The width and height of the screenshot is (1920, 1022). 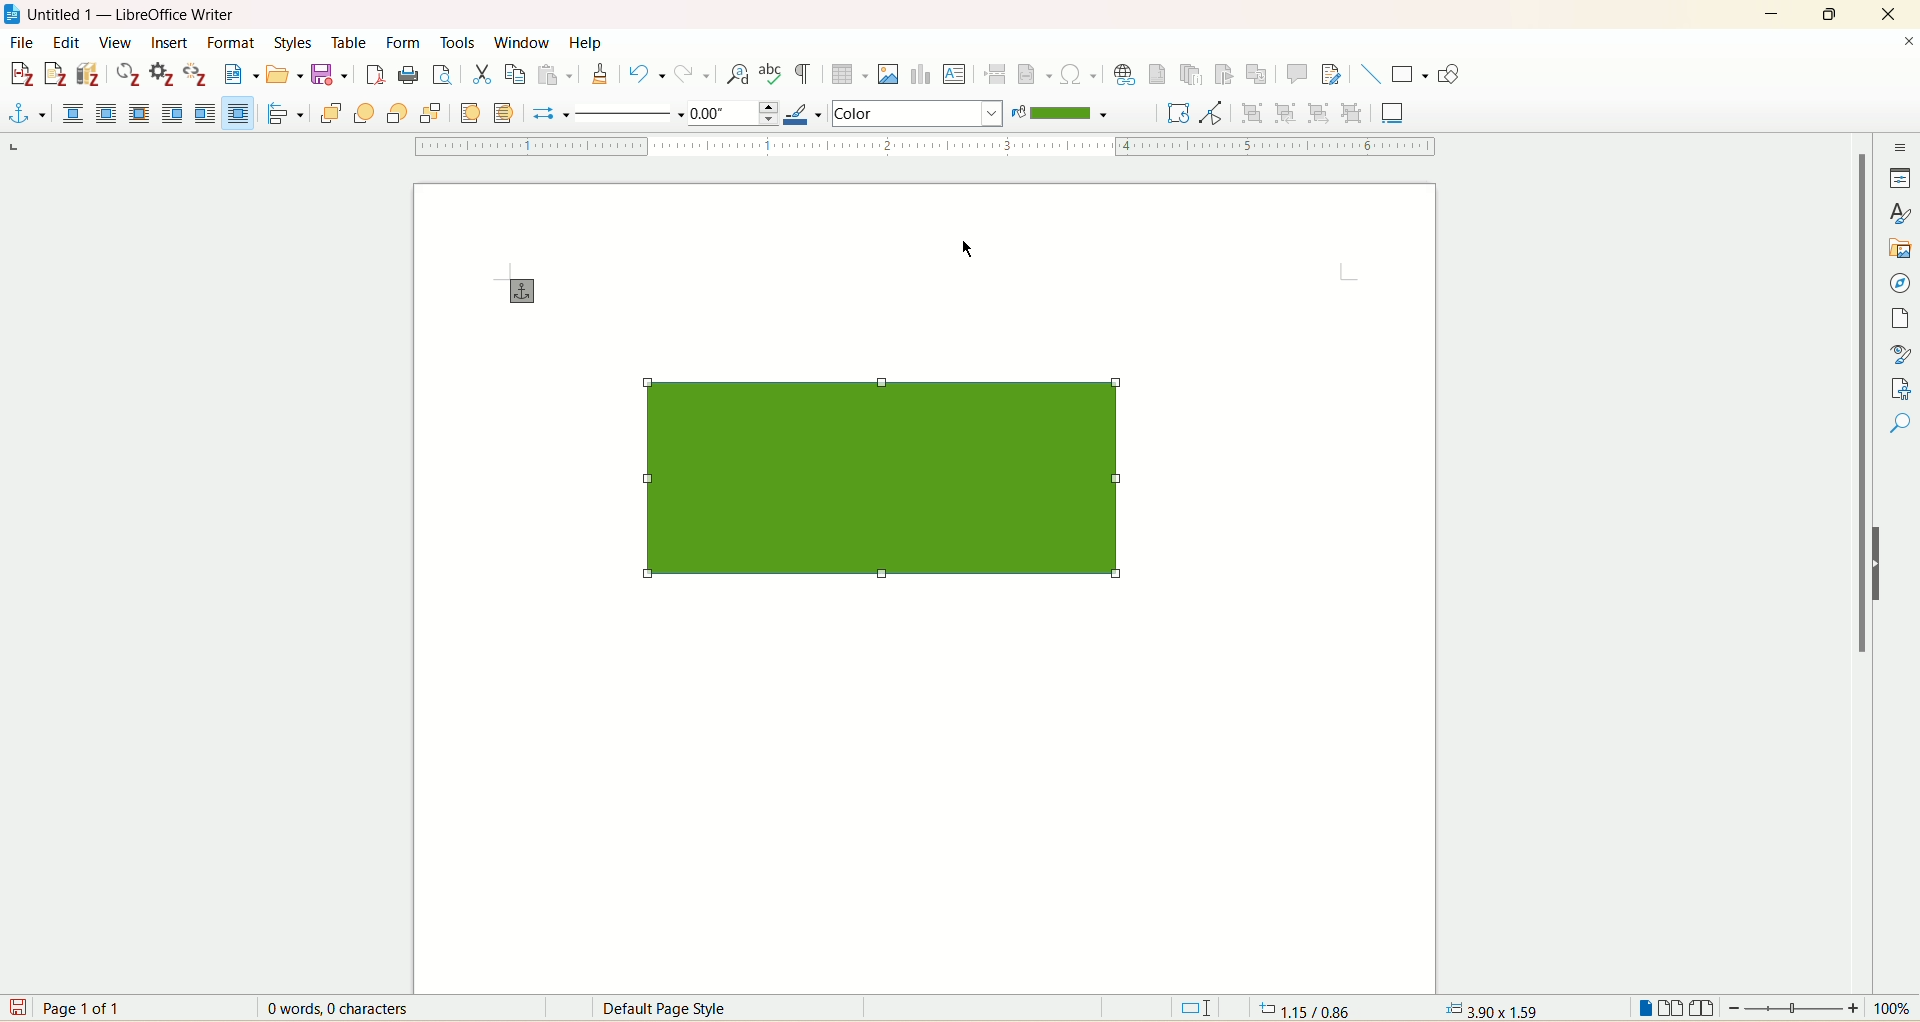 What do you see at coordinates (1175, 113) in the screenshot?
I see `rotate` at bounding box center [1175, 113].